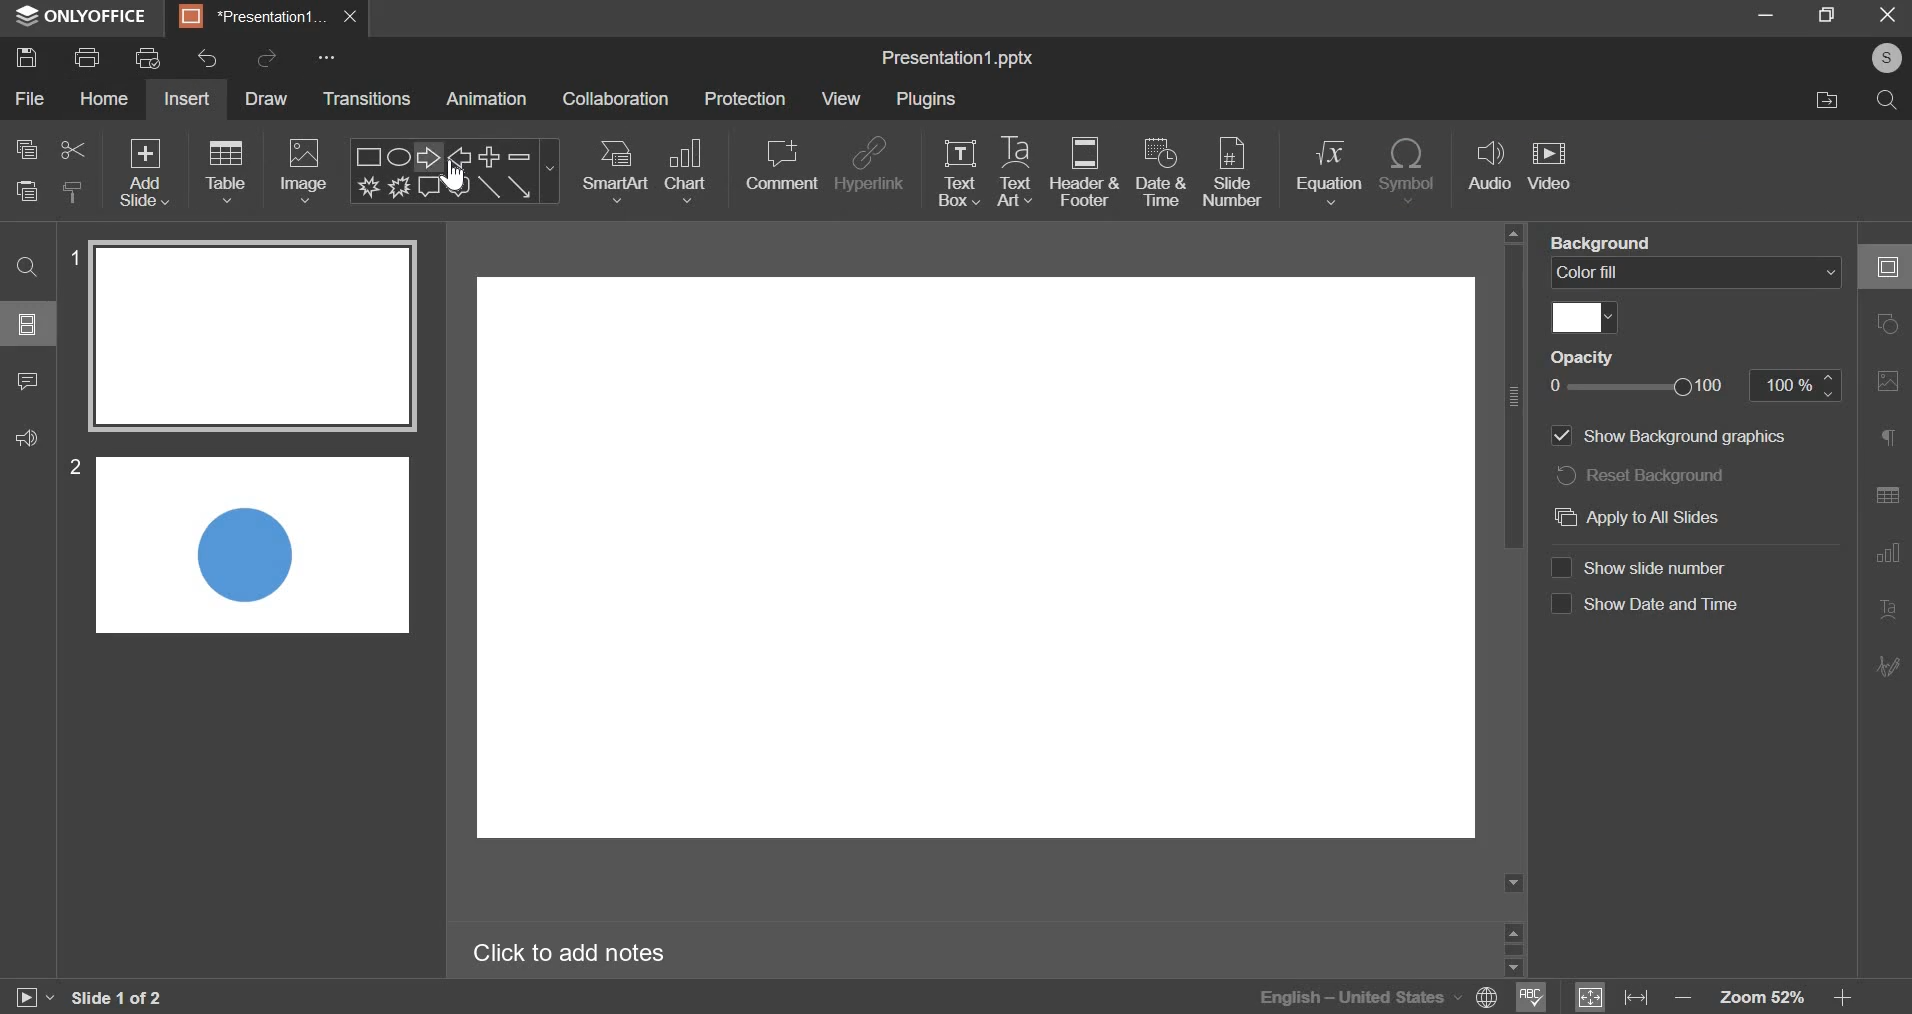  I want to click on hyperlink, so click(869, 167).